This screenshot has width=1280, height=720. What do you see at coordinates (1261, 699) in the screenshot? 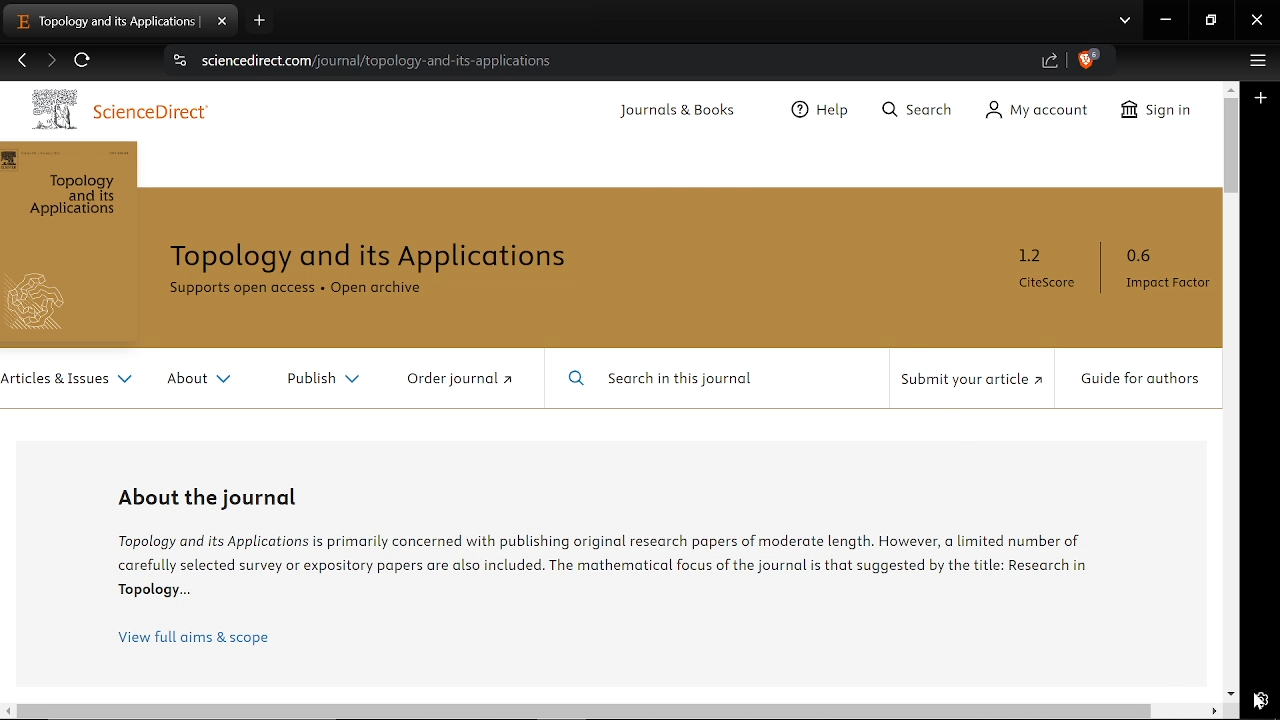
I see `cursor` at bounding box center [1261, 699].